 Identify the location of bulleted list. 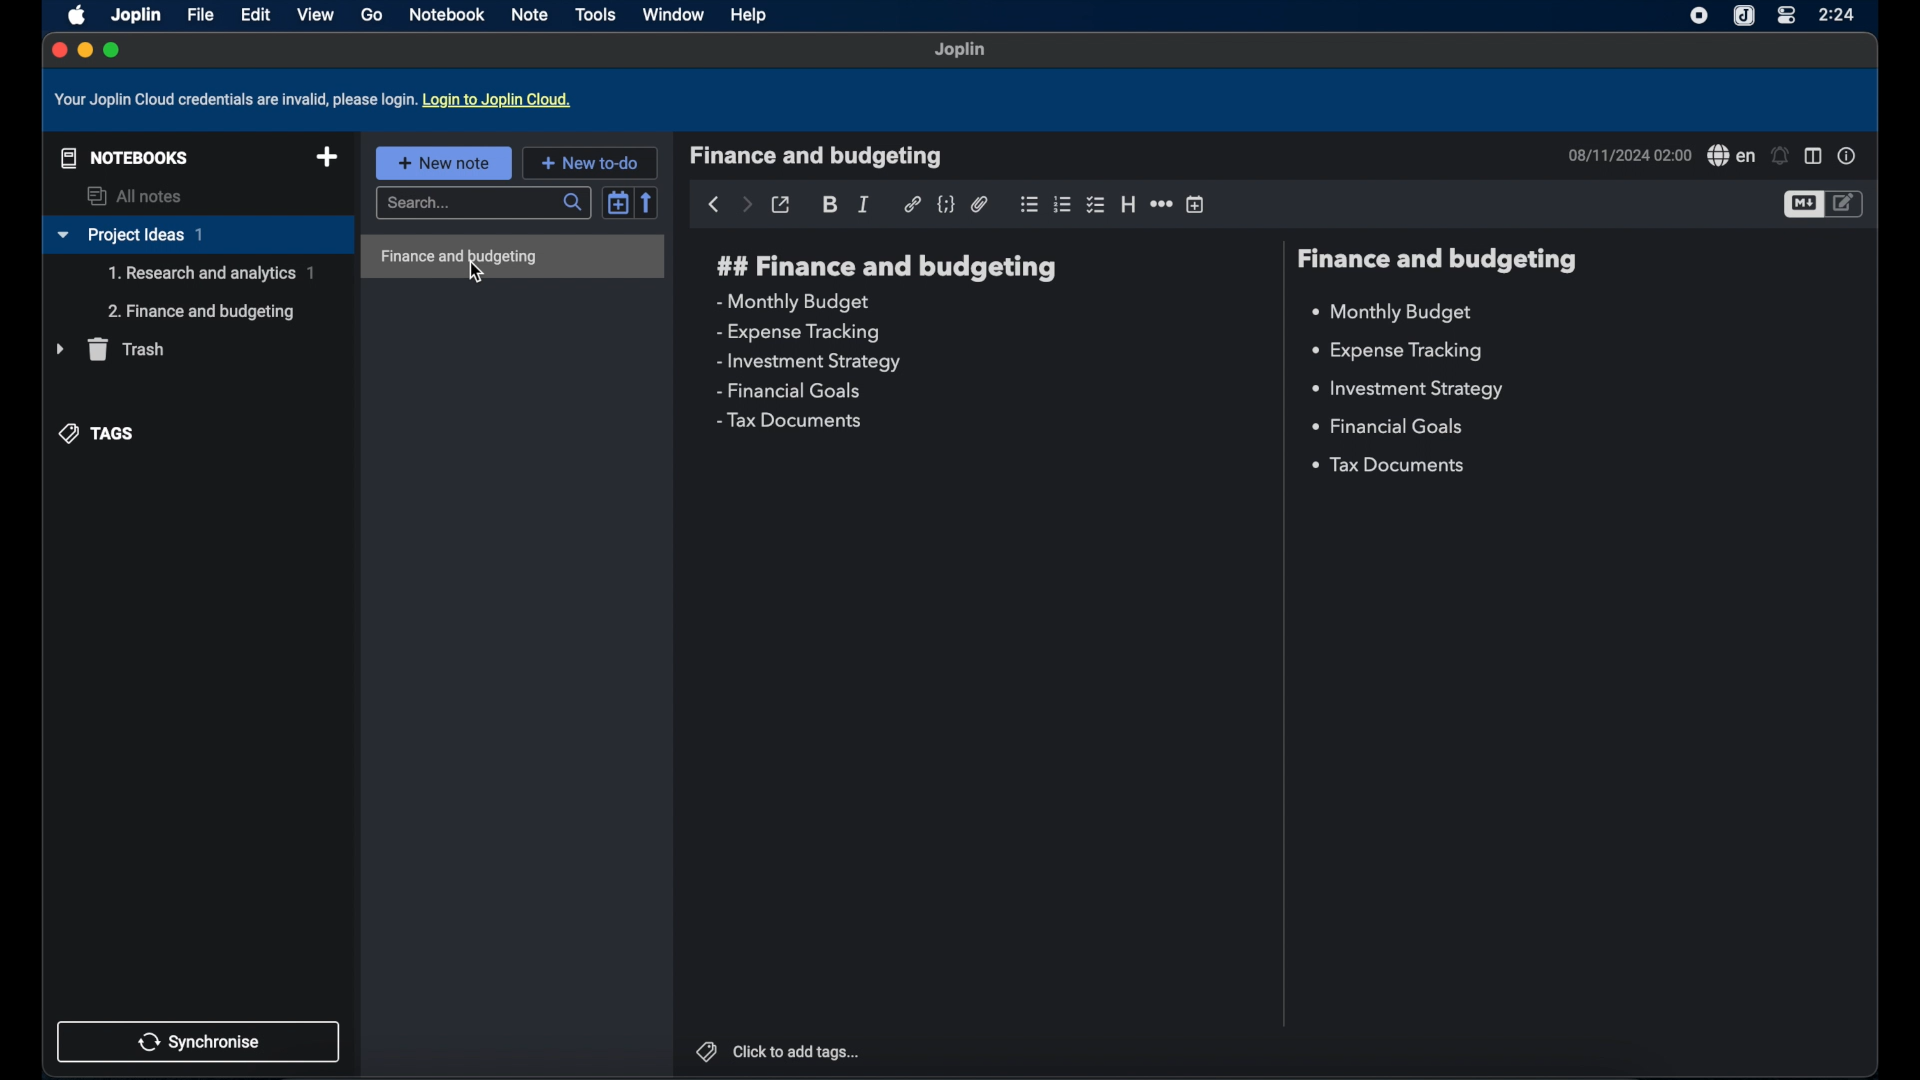
(1029, 204).